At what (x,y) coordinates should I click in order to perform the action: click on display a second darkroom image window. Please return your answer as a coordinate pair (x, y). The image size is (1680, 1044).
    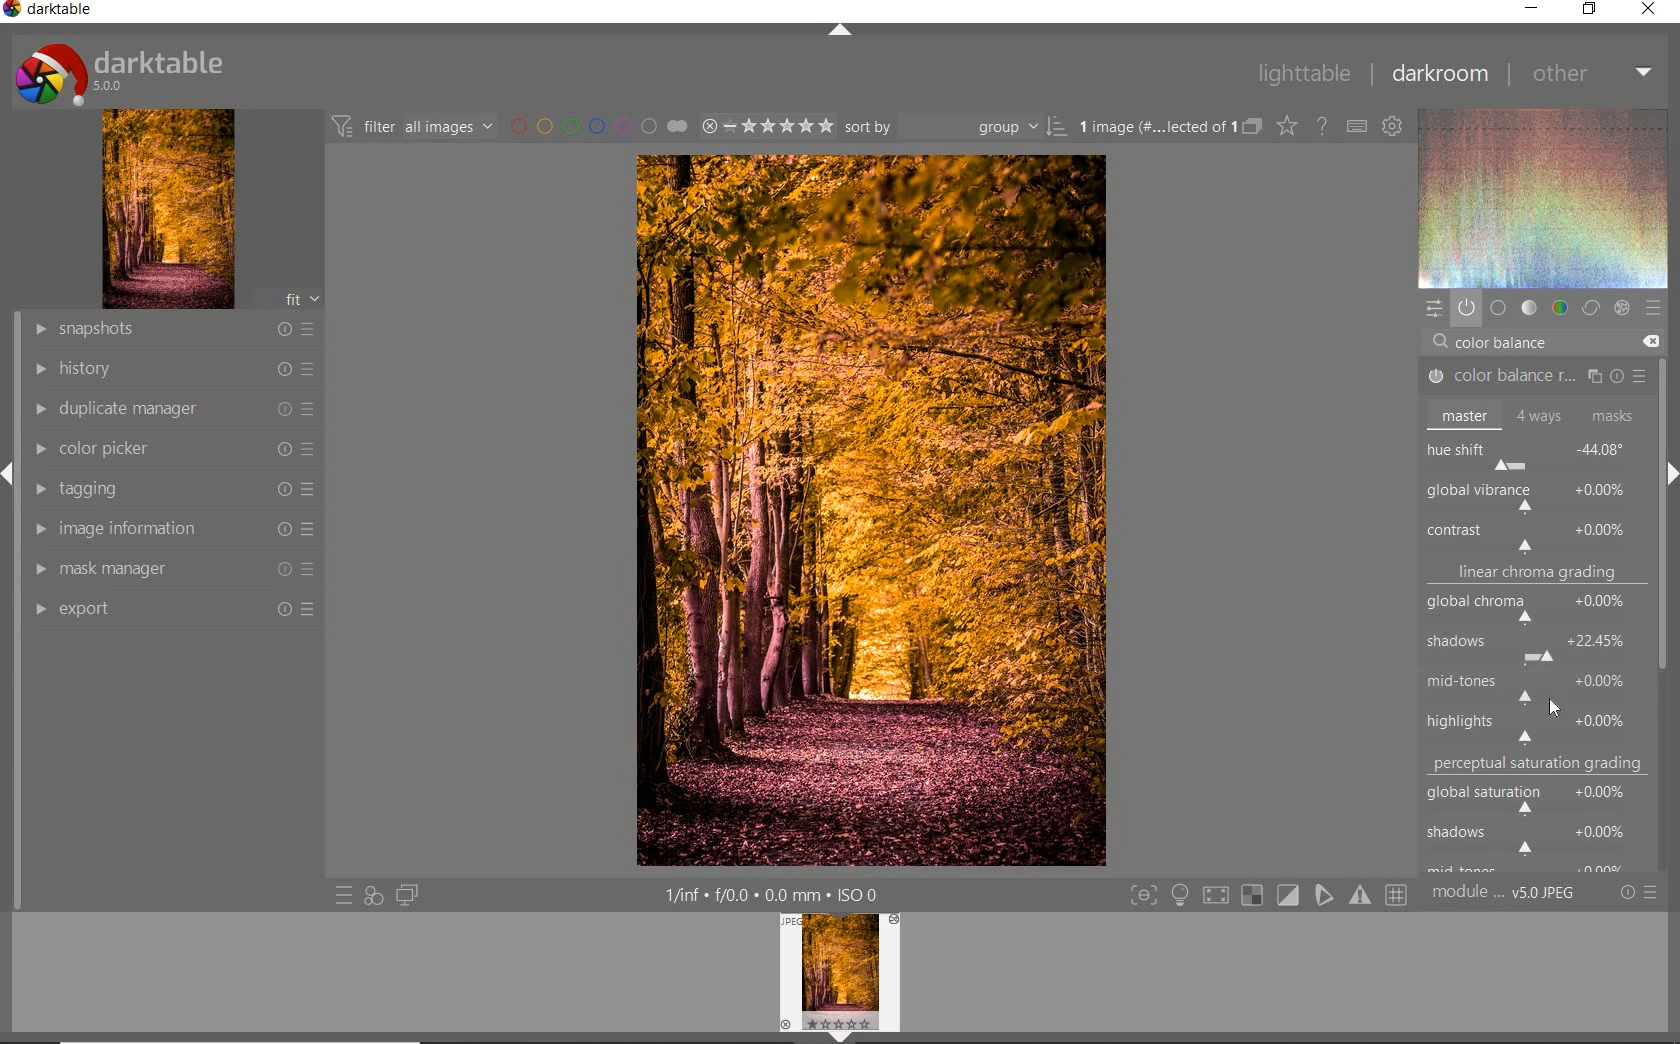
    Looking at the image, I should click on (403, 895).